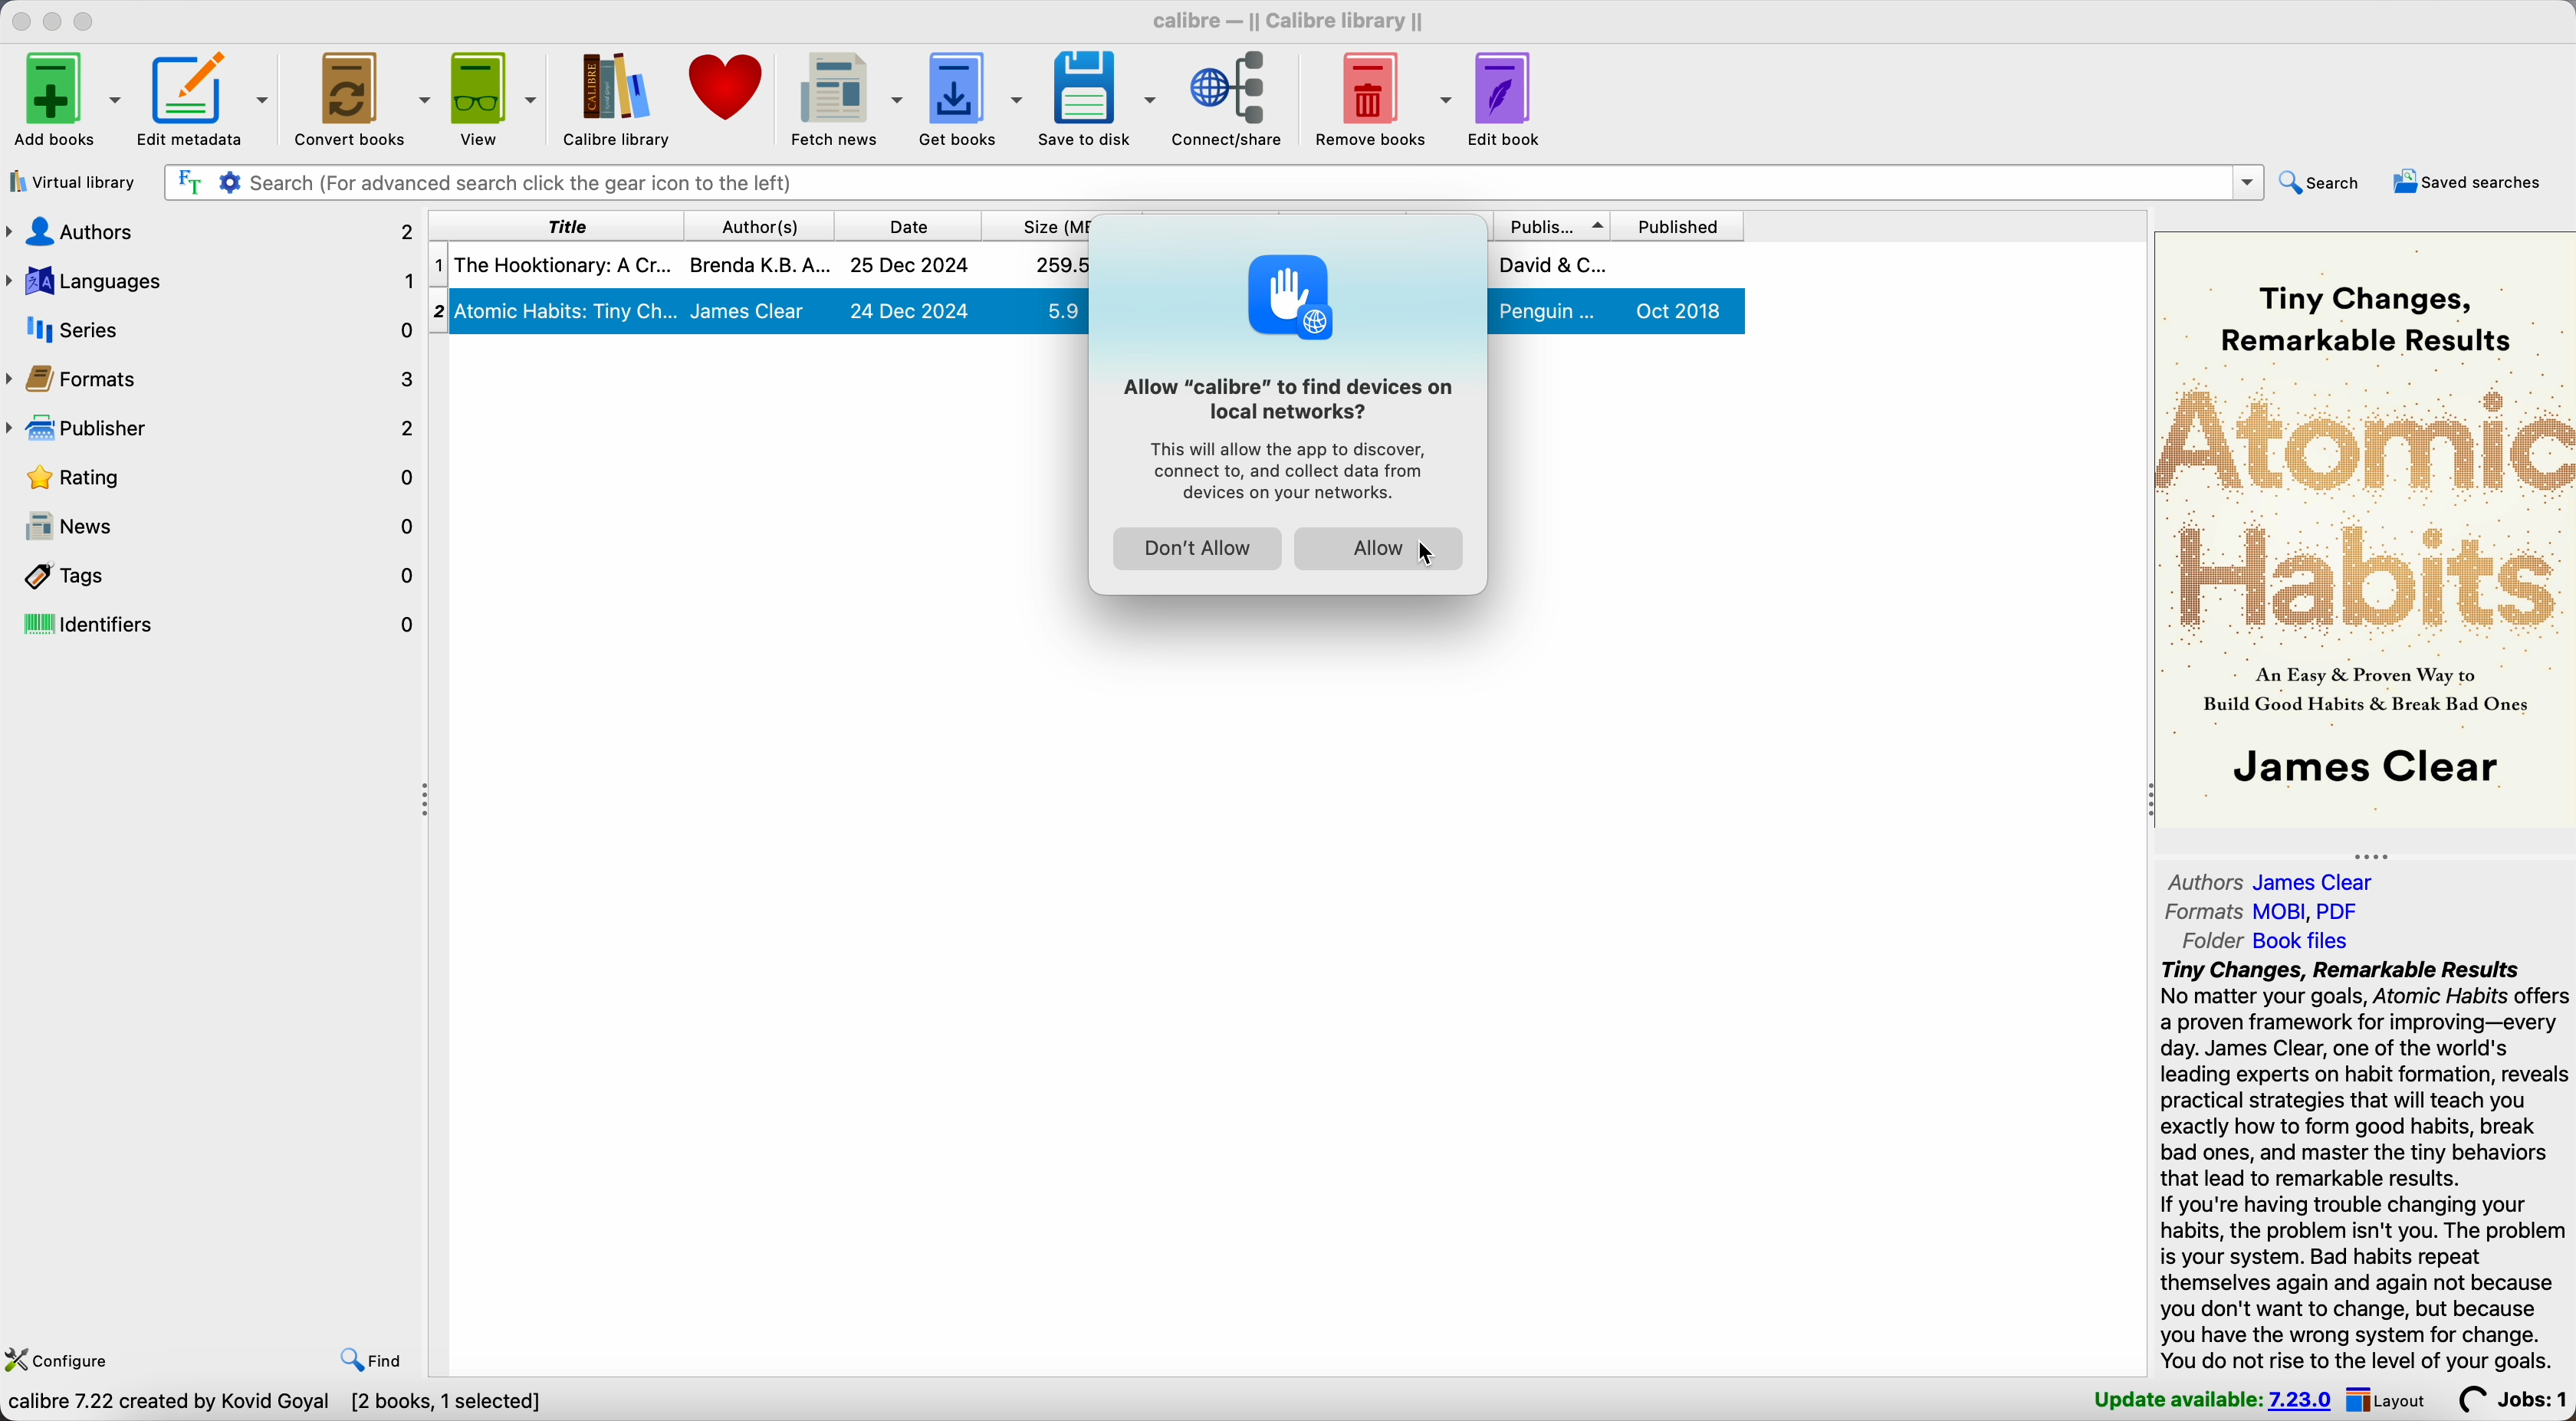  Describe the element at coordinates (911, 225) in the screenshot. I see `date` at that location.